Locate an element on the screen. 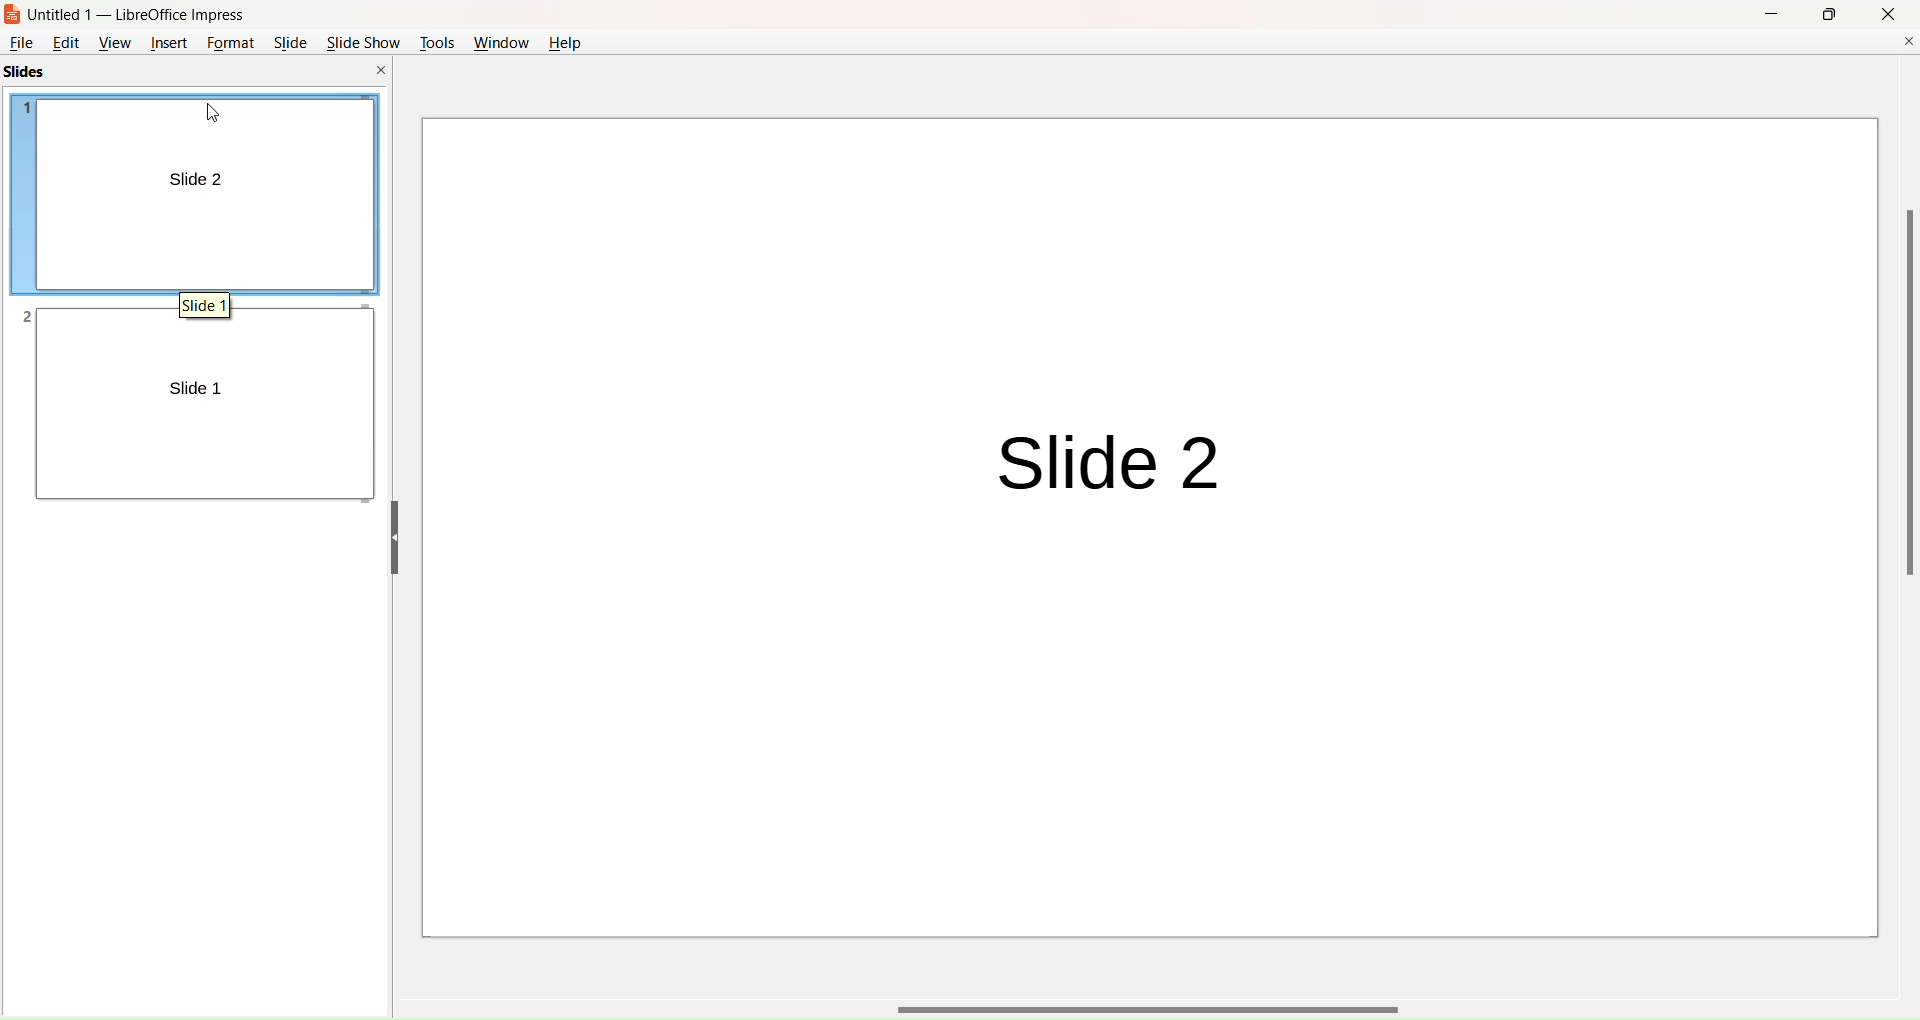 The image size is (1920, 1020). help is located at coordinates (568, 42).